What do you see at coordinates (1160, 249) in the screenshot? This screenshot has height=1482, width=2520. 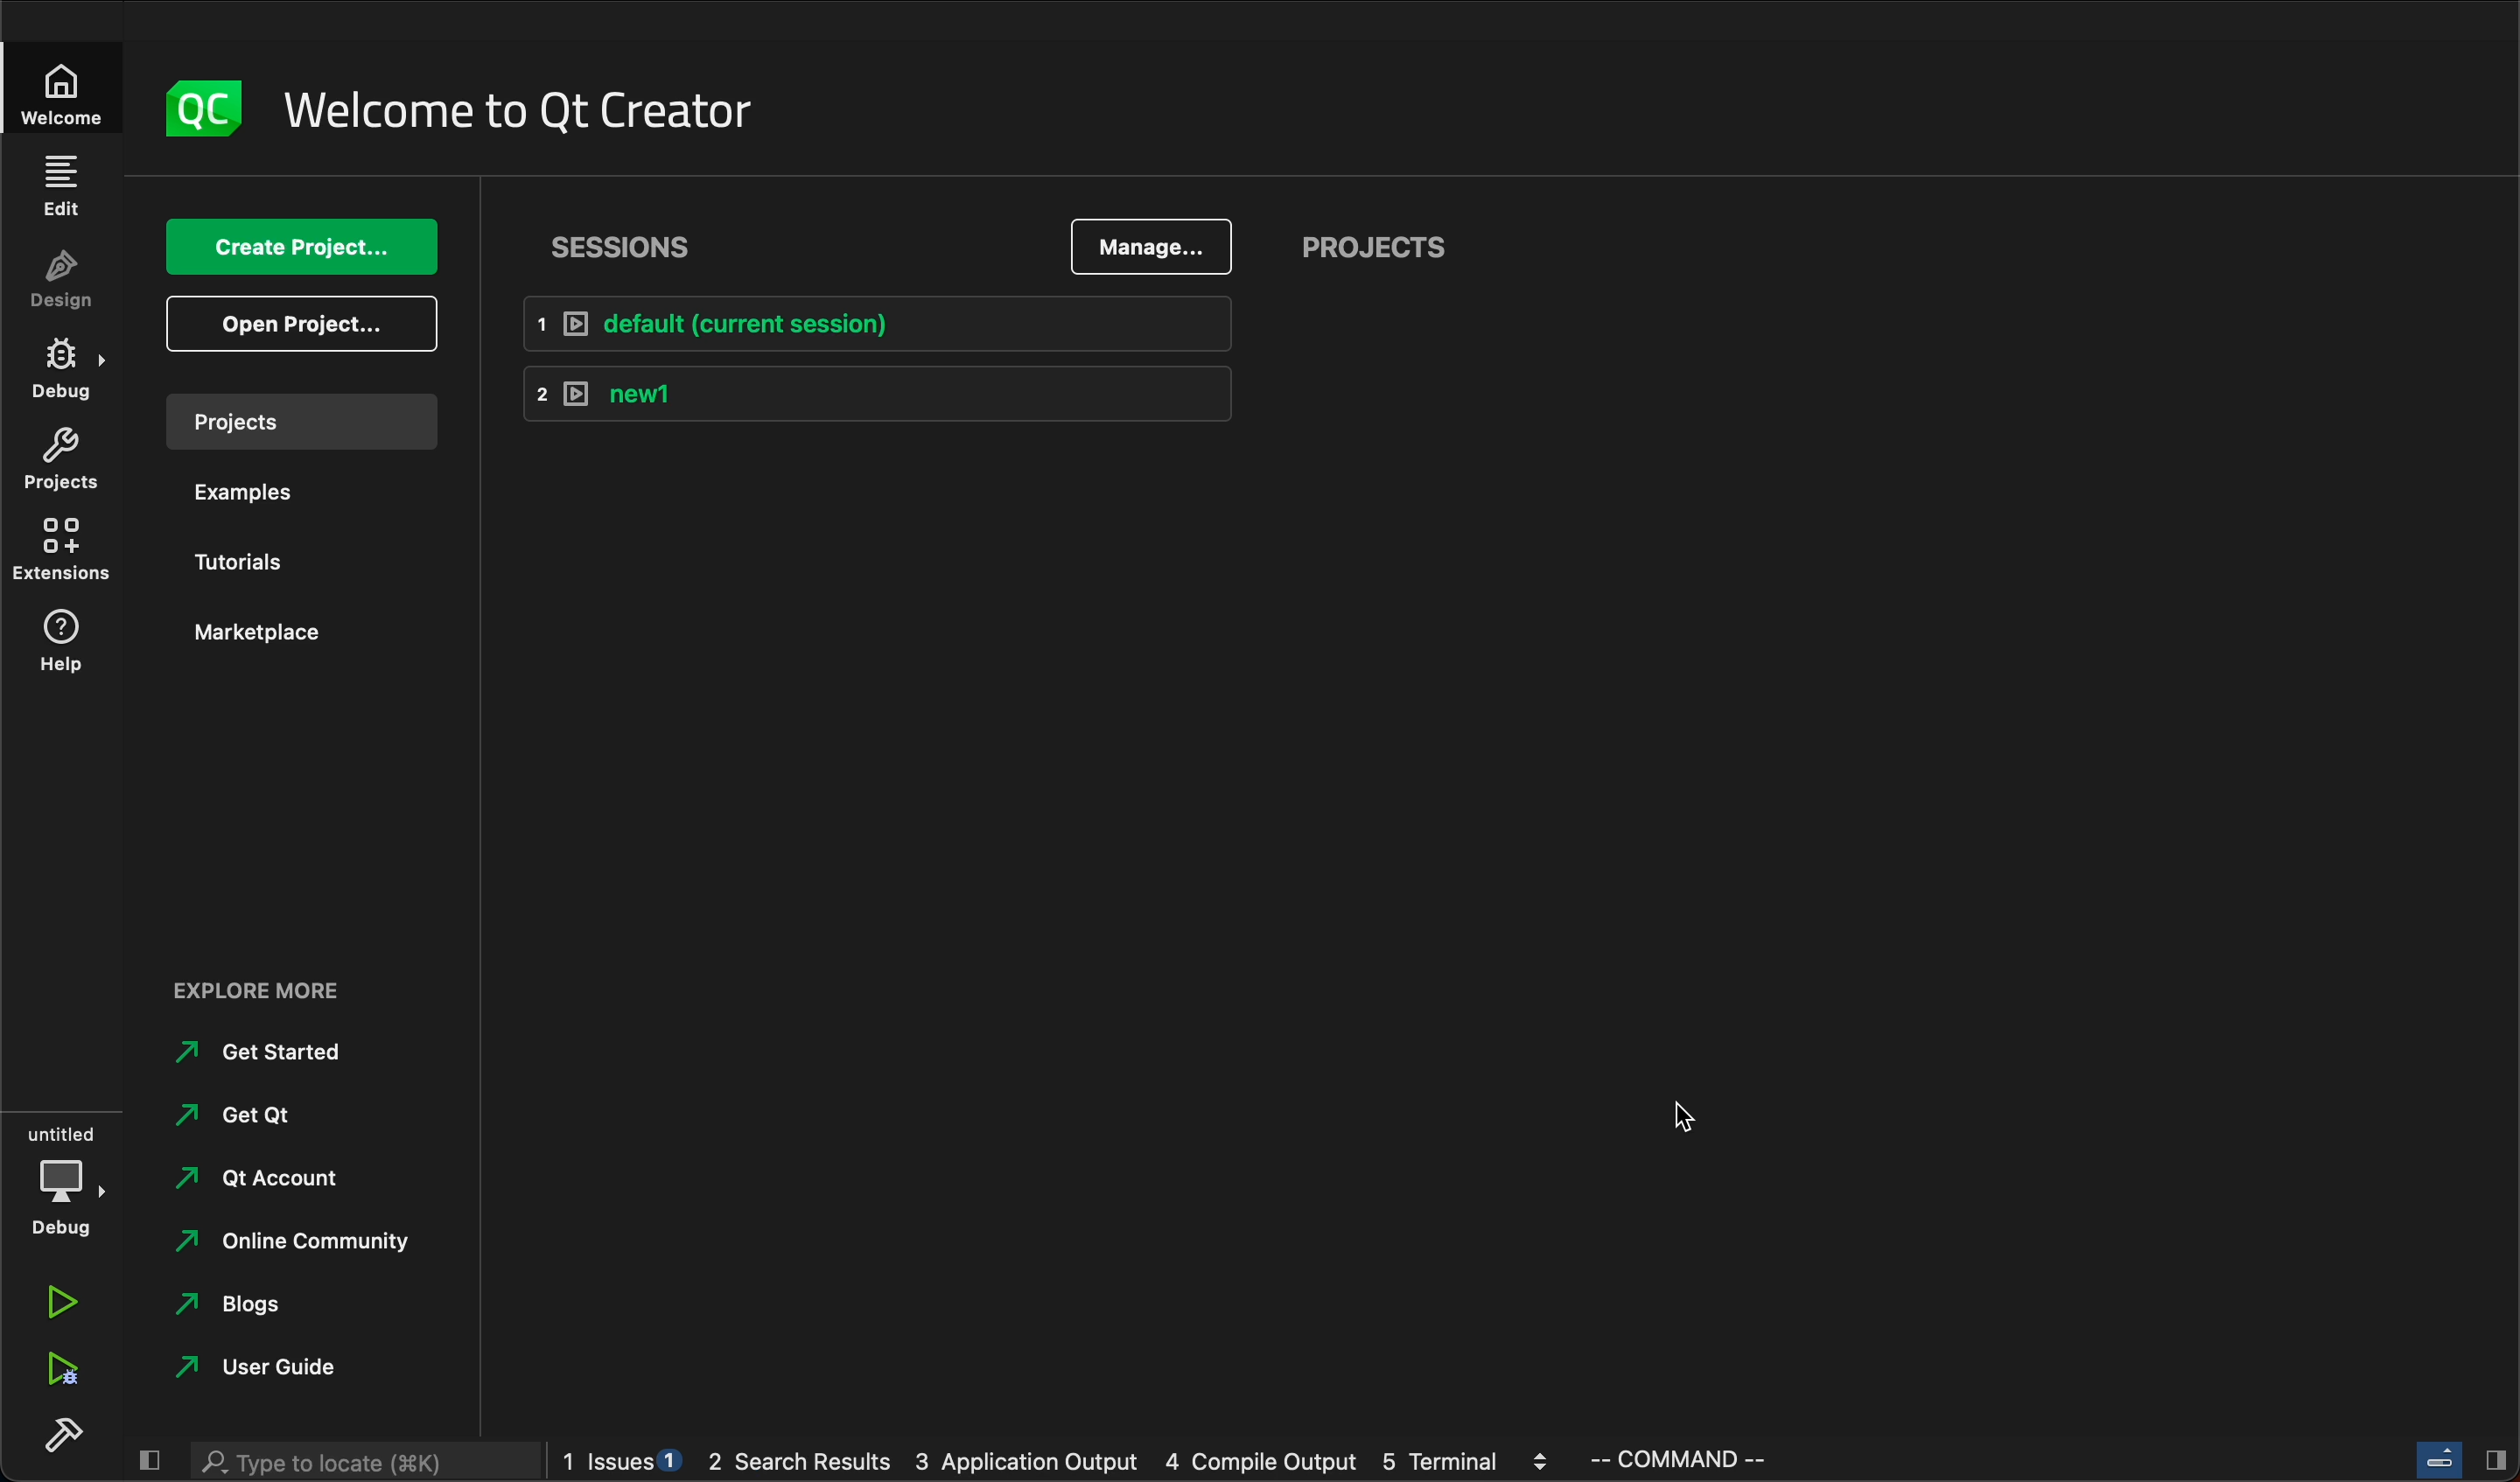 I see `manage` at bounding box center [1160, 249].